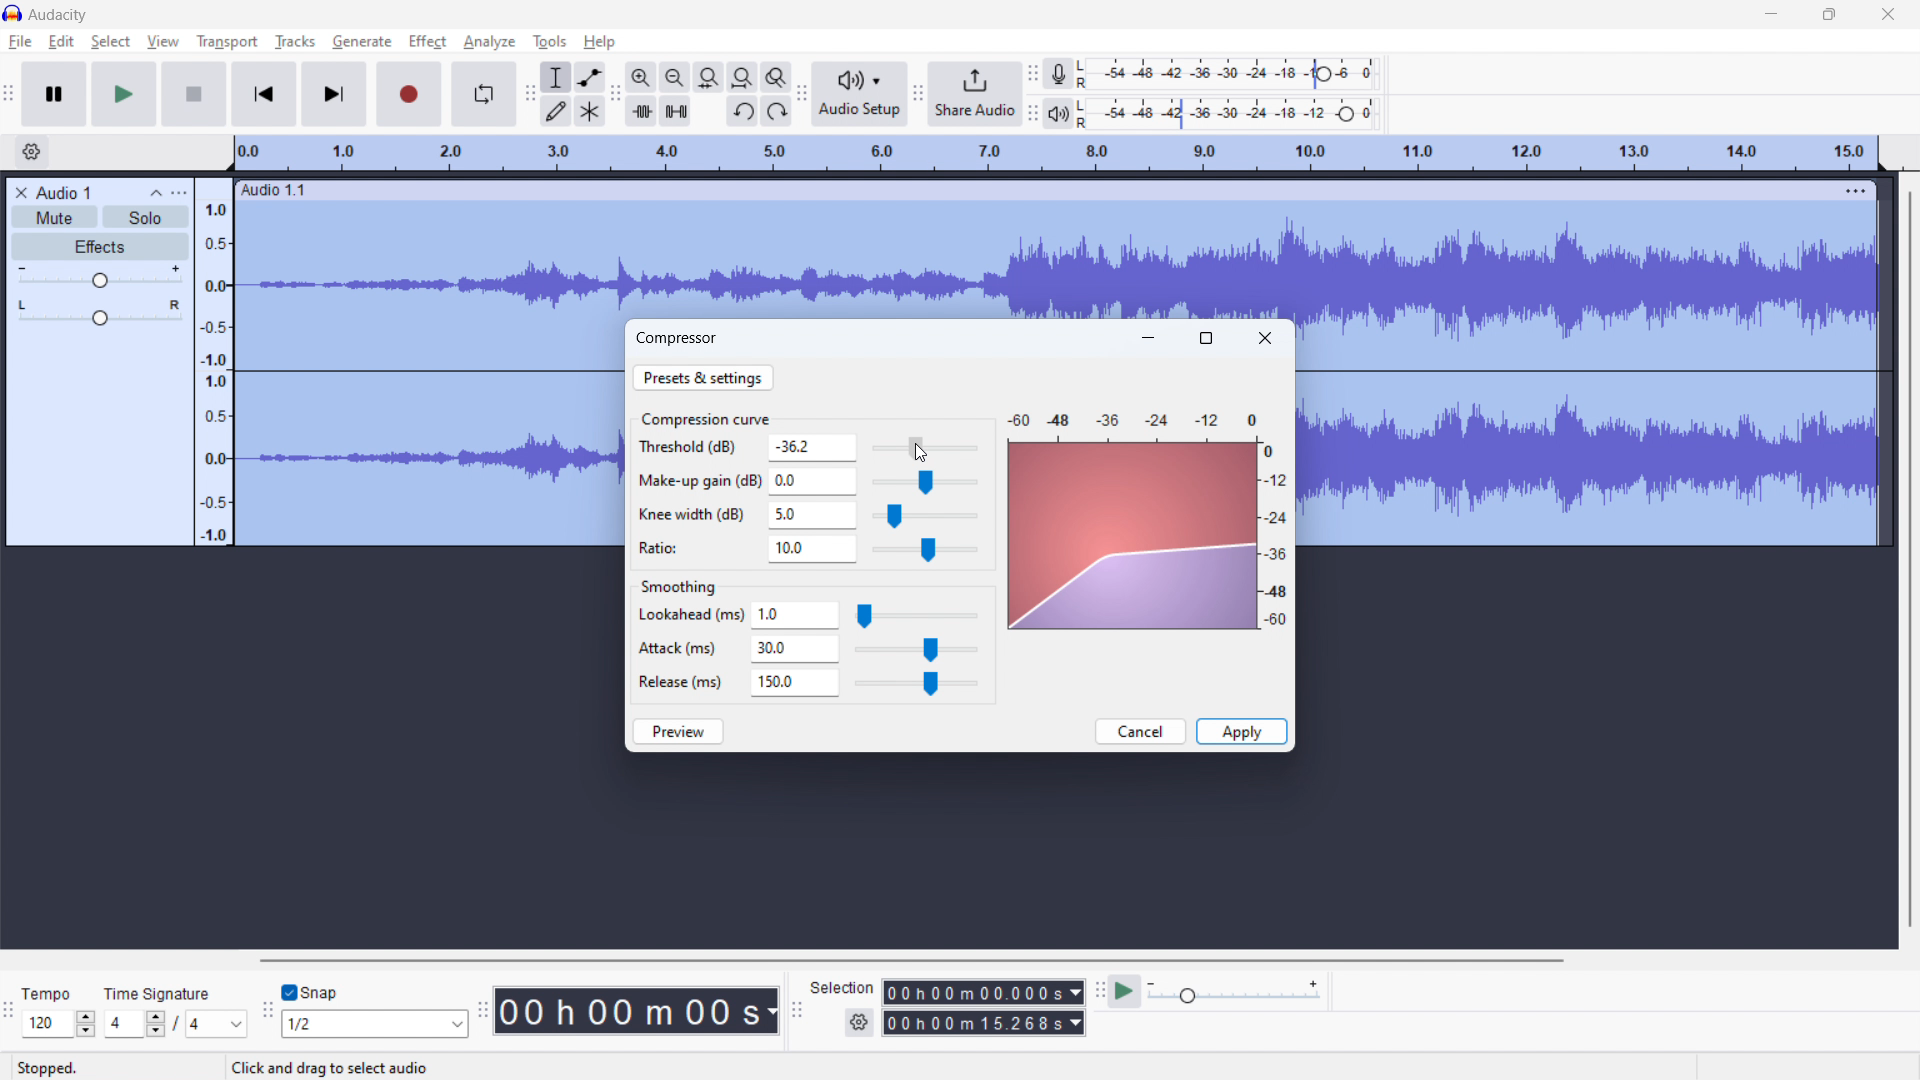  Describe the element at coordinates (694, 515) in the screenshot. I see ` Knee width (dB)` at that location.